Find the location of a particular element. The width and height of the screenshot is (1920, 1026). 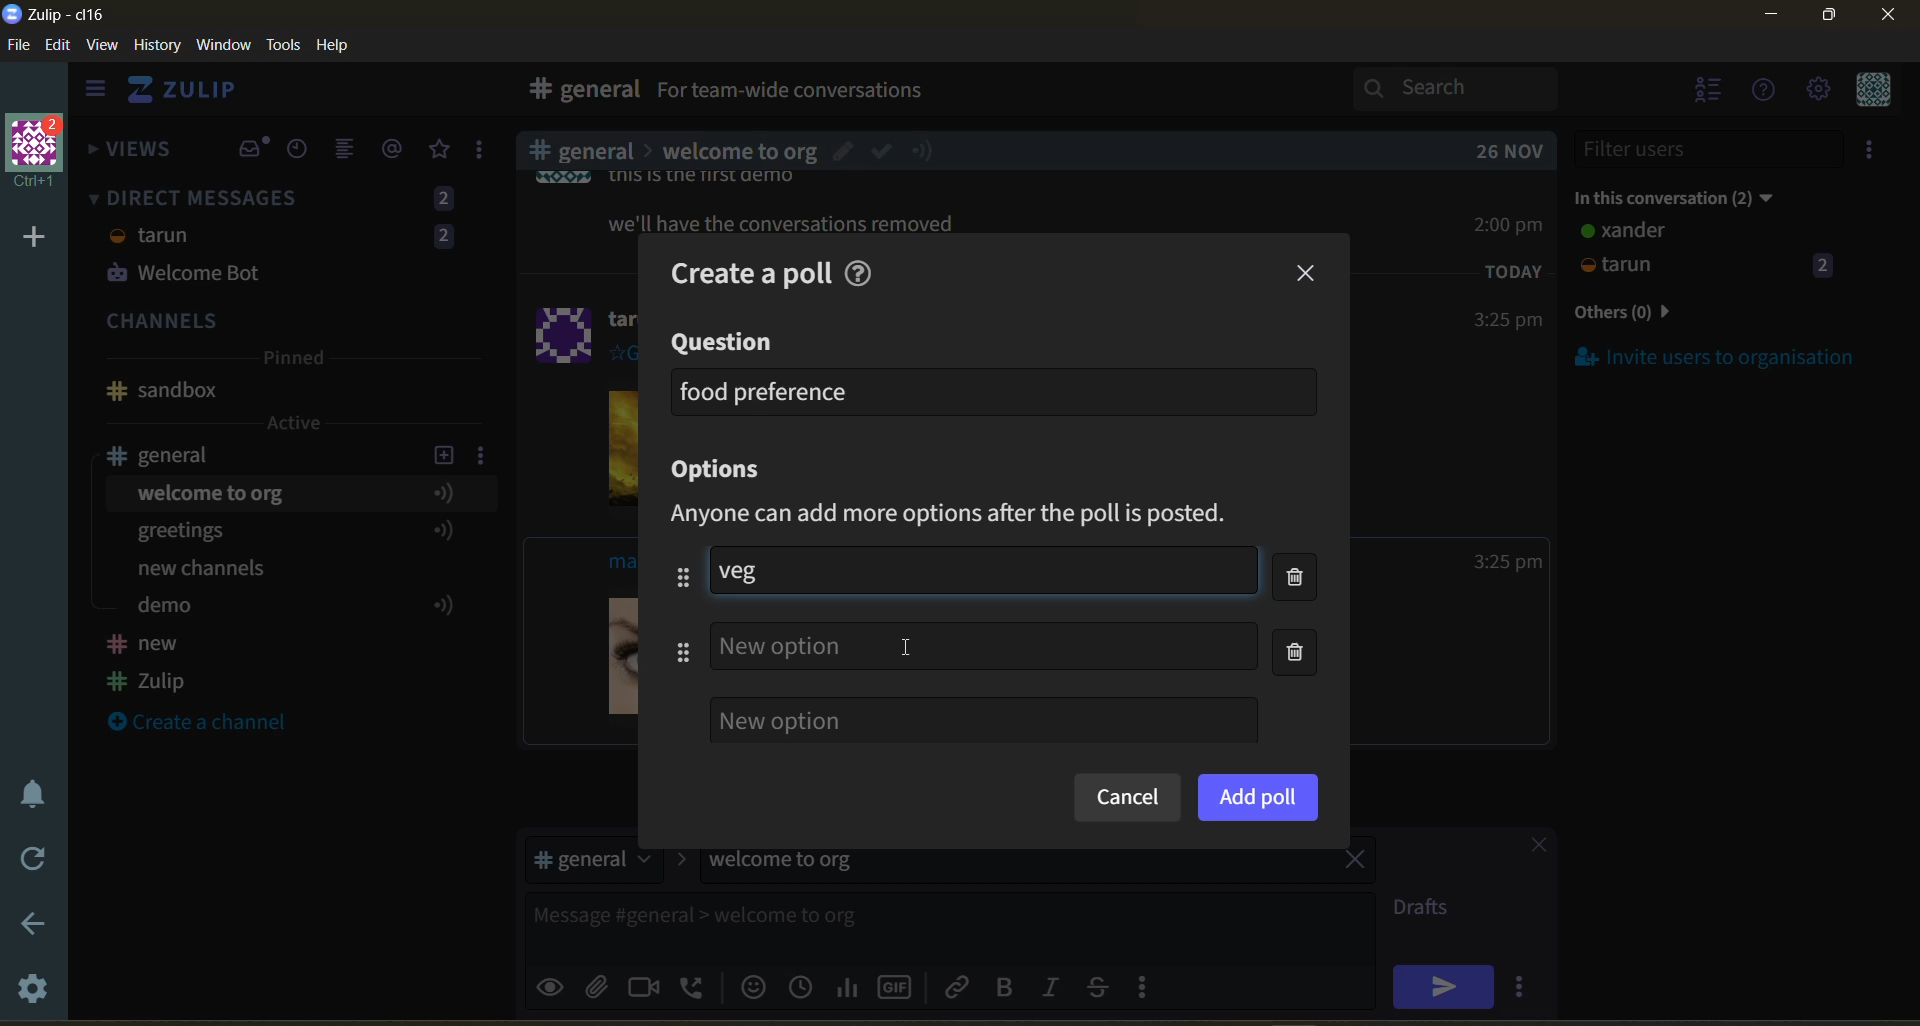

send is located at coordinates (1443, 986).